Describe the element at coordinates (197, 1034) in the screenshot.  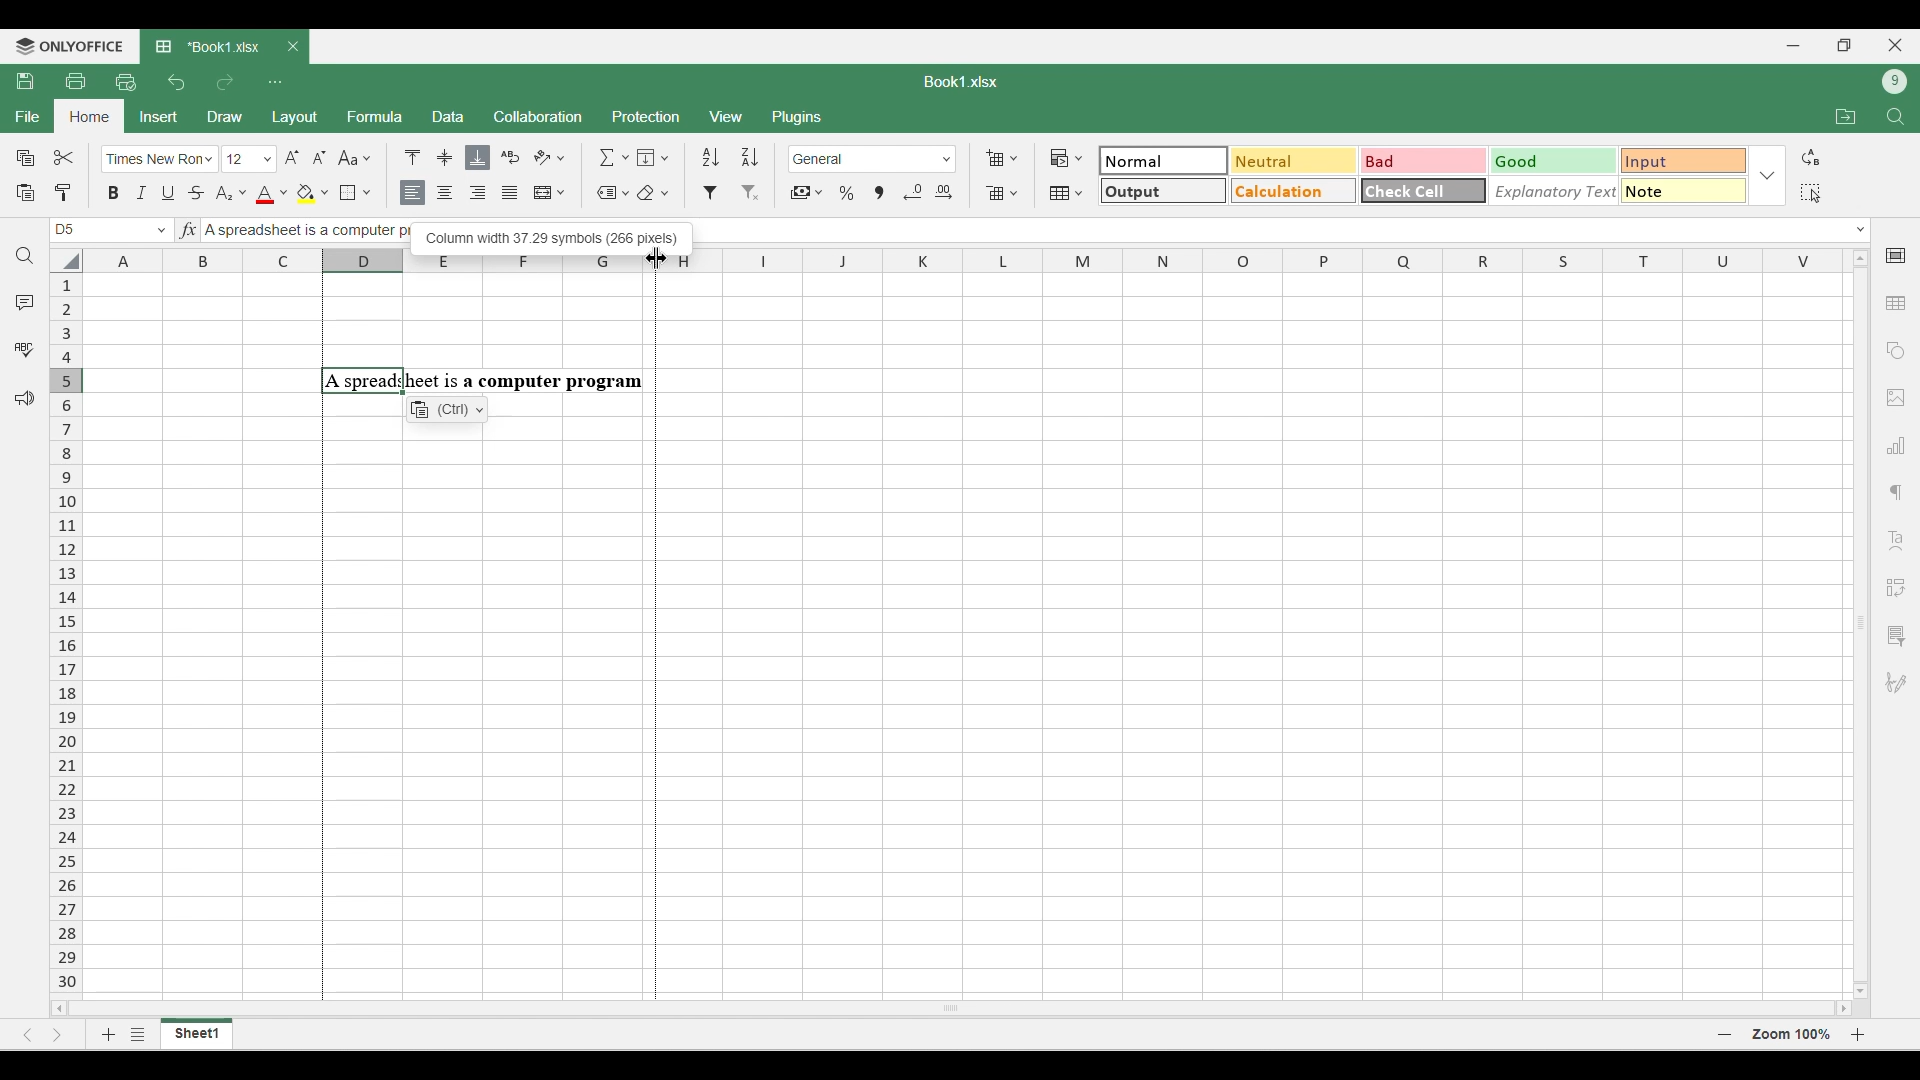
I see `Current sheet` at that location.